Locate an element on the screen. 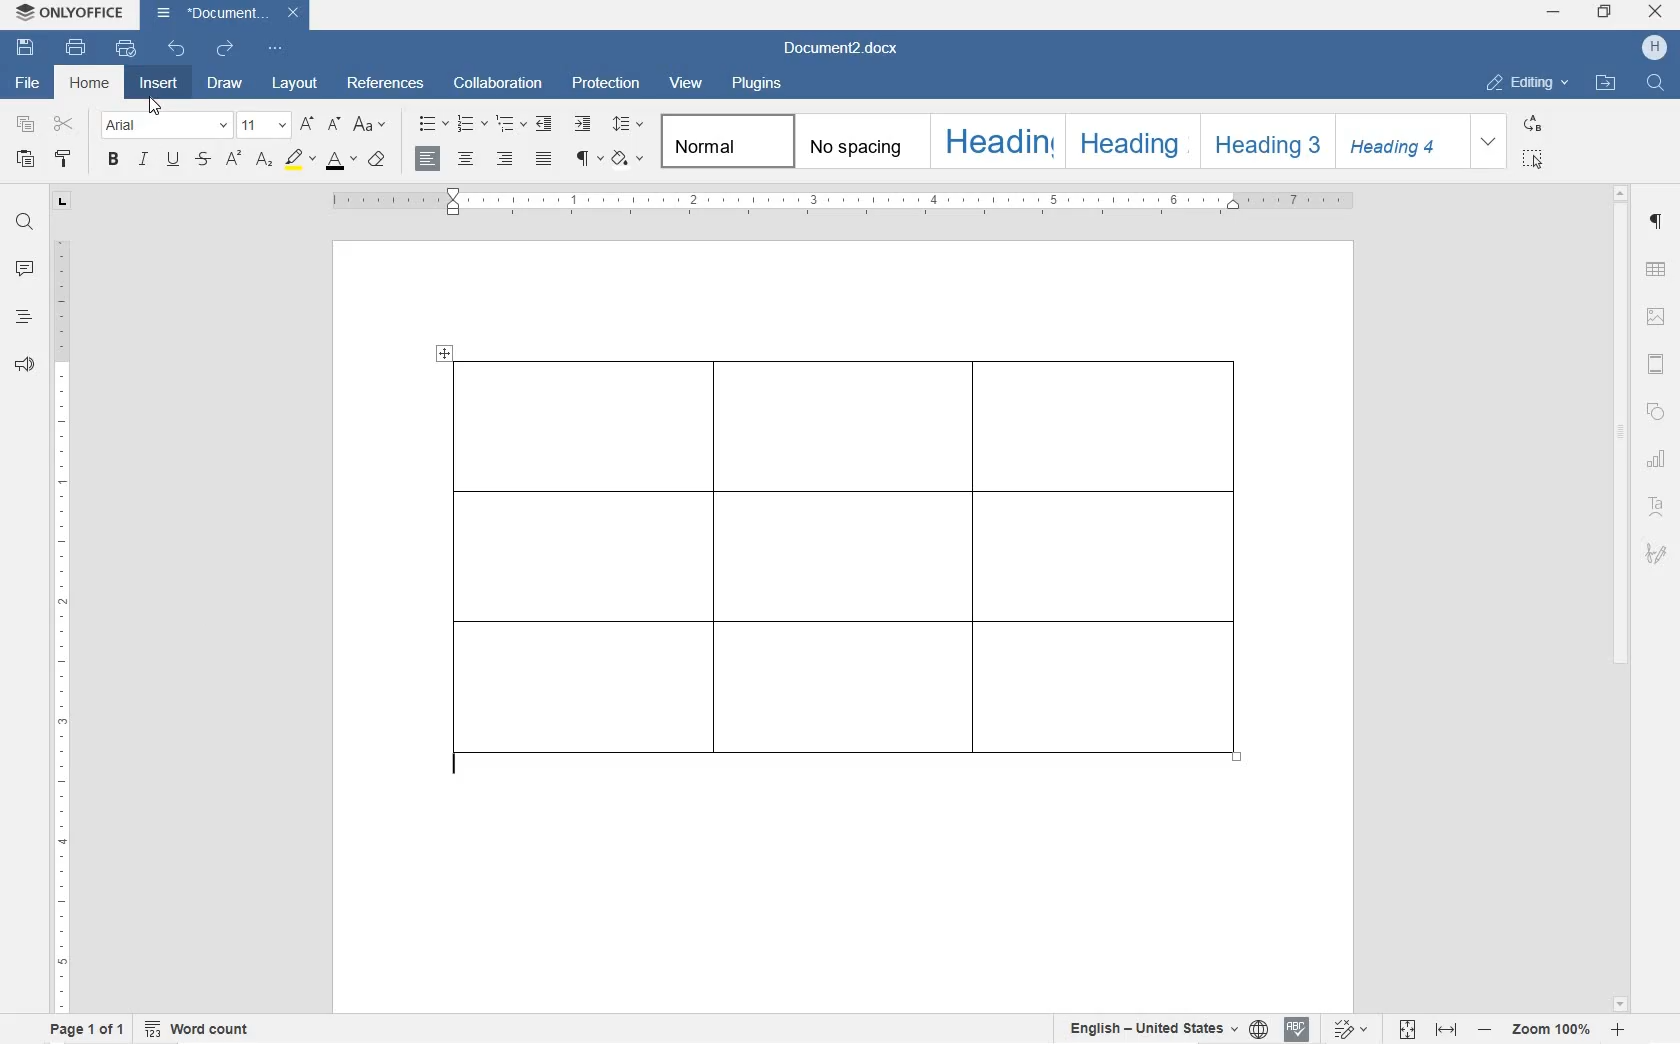 Image resolution: width=1680 pixels, height=1044 pixels. close is located at coordinates (1655, 13).